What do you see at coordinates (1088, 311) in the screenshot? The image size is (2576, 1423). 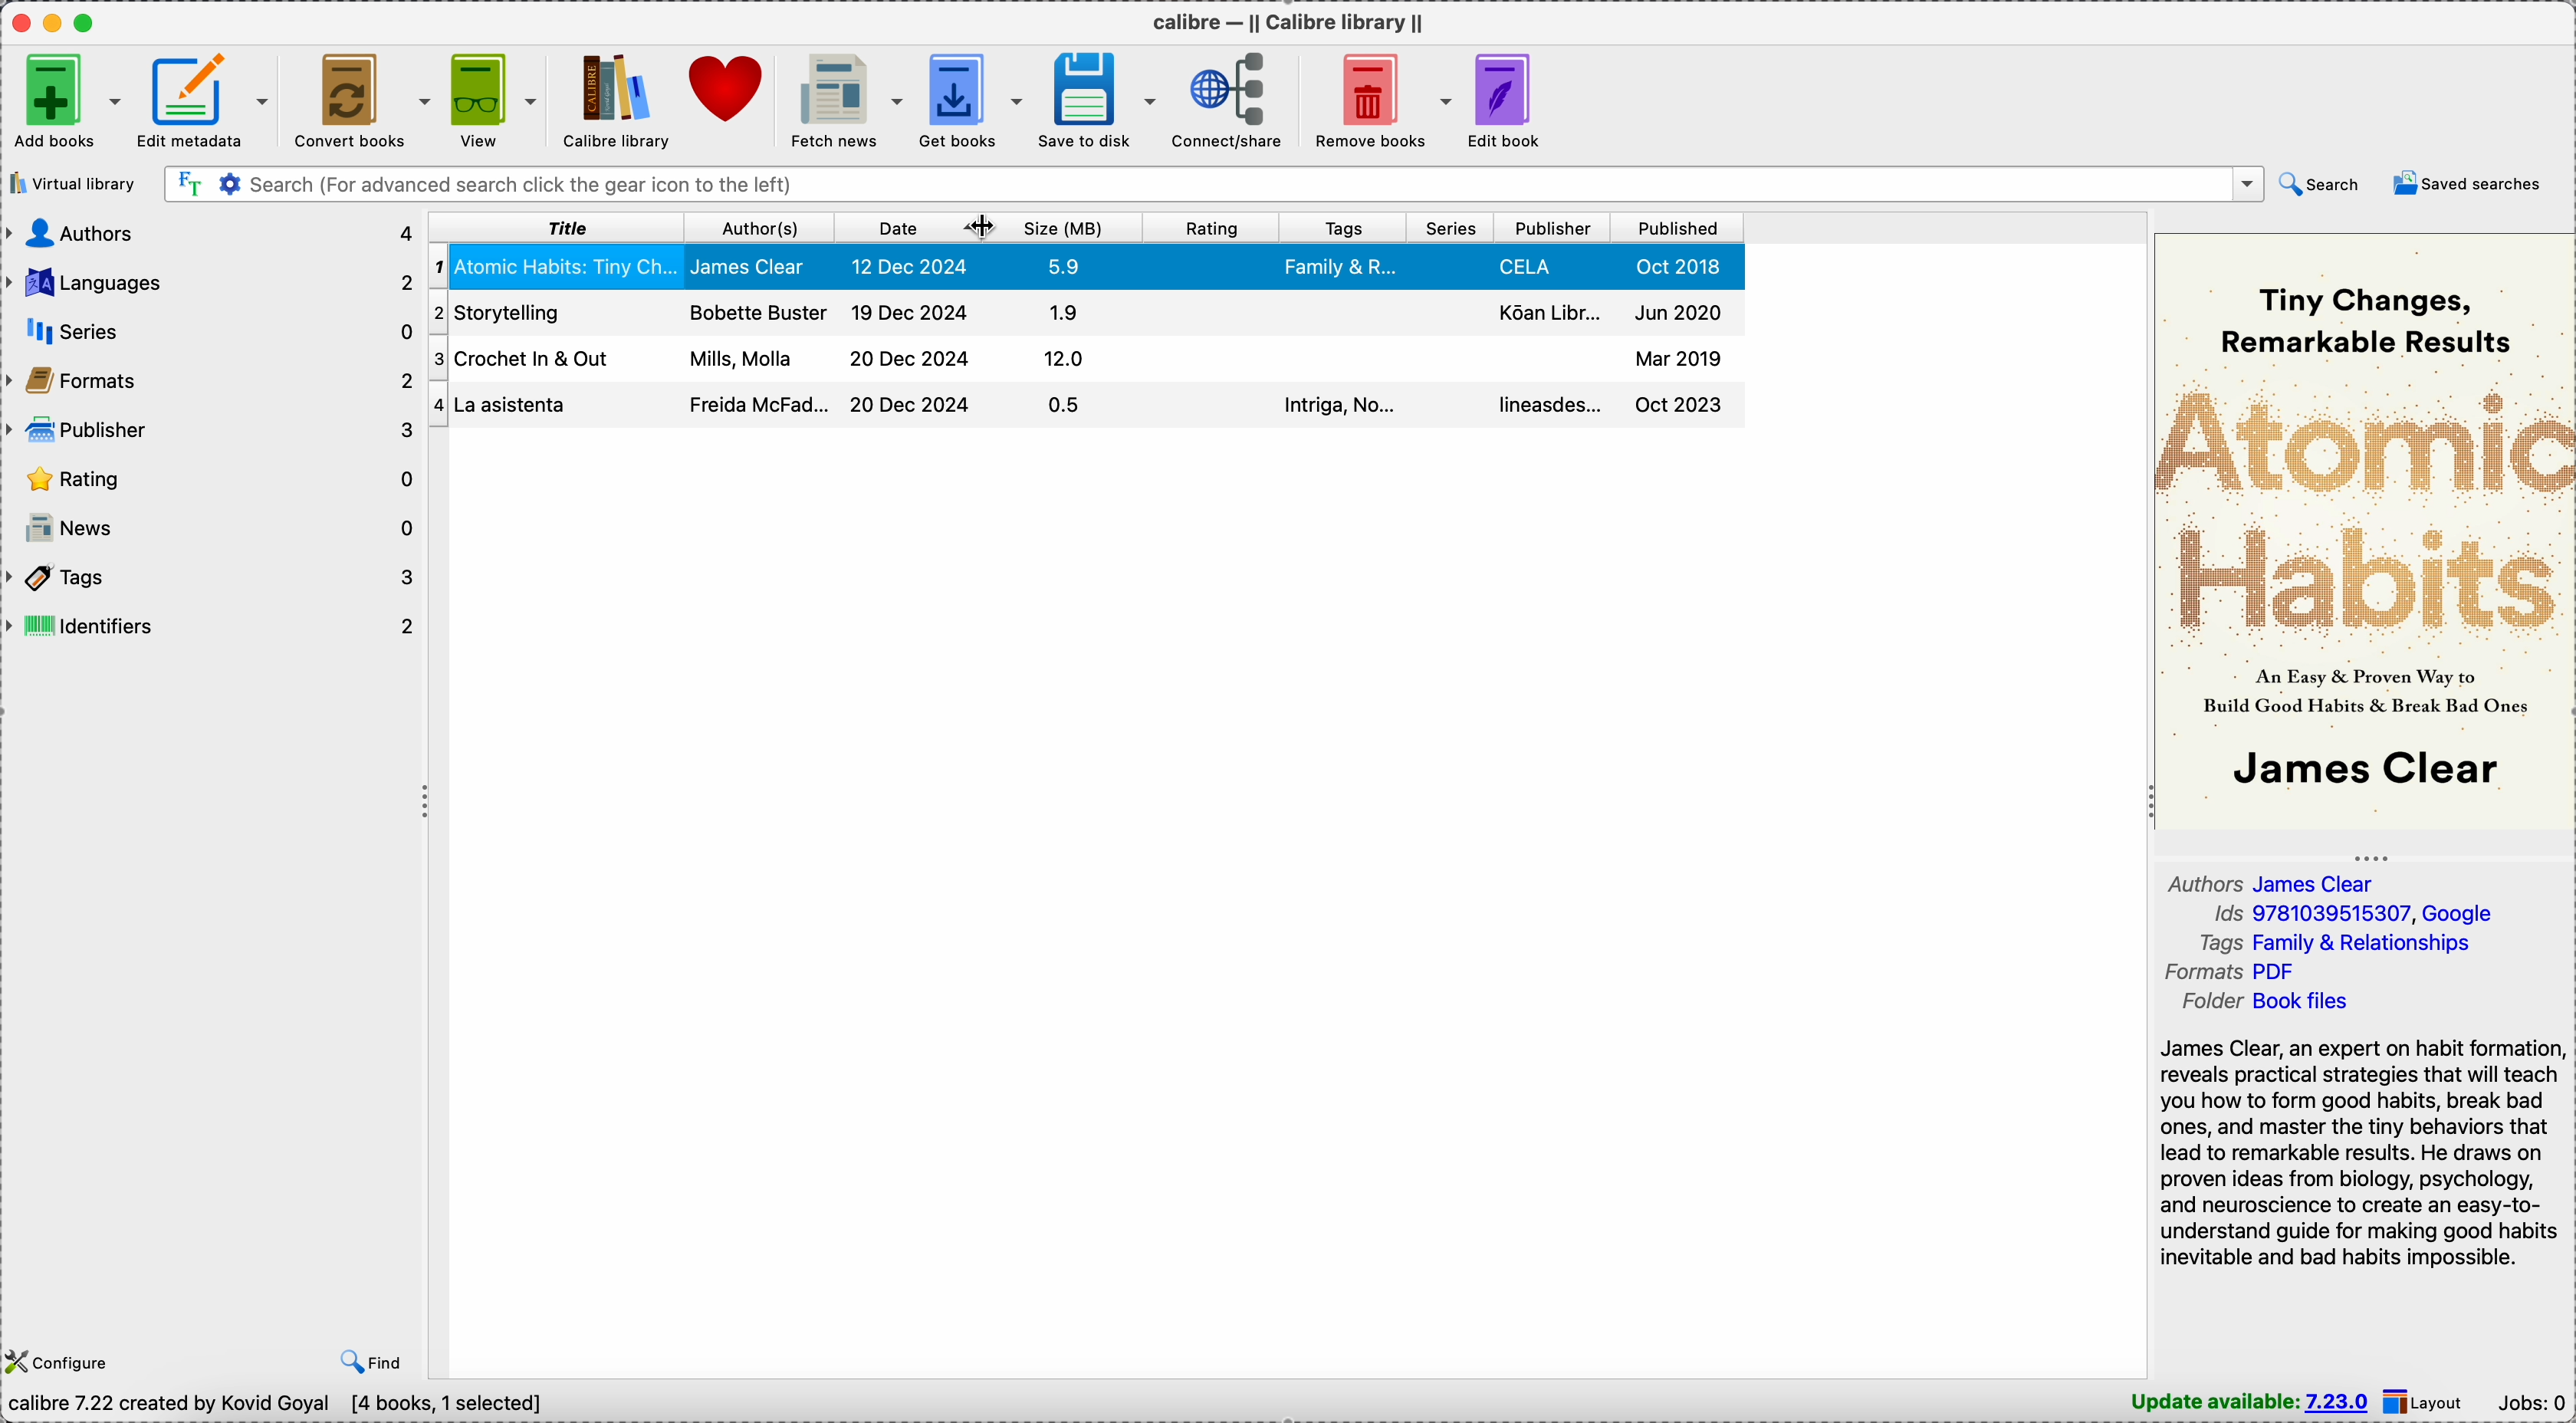 I see `Crochet In & Out book details` at bounding box center [1088, 311].